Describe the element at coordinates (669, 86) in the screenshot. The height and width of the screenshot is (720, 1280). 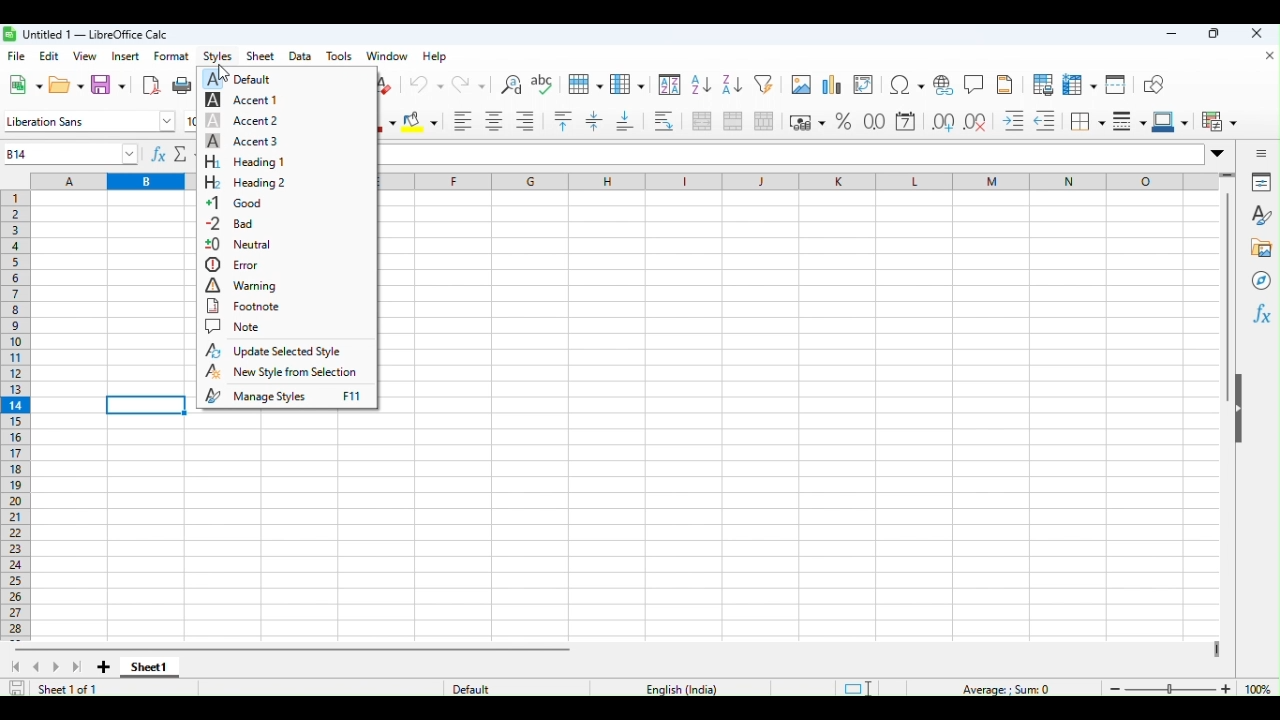
I see `Sort ` at that location.